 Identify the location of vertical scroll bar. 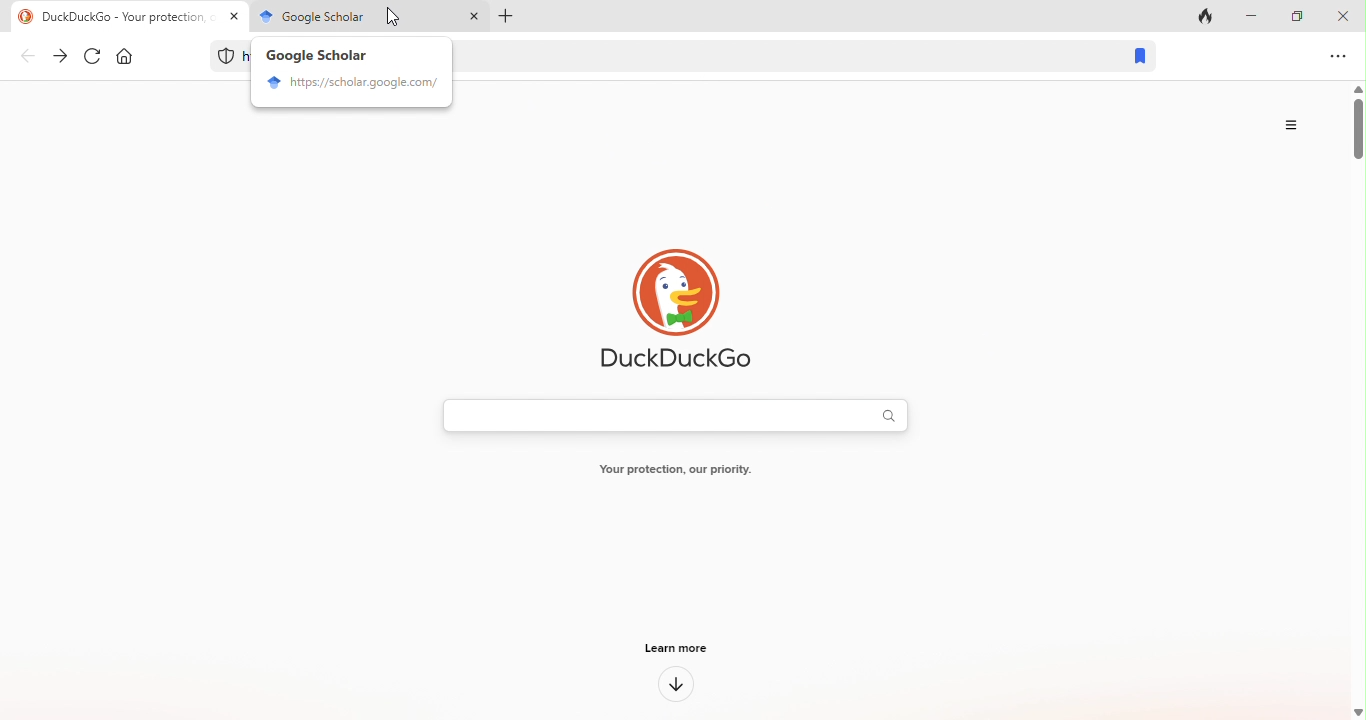
(1357, 131).